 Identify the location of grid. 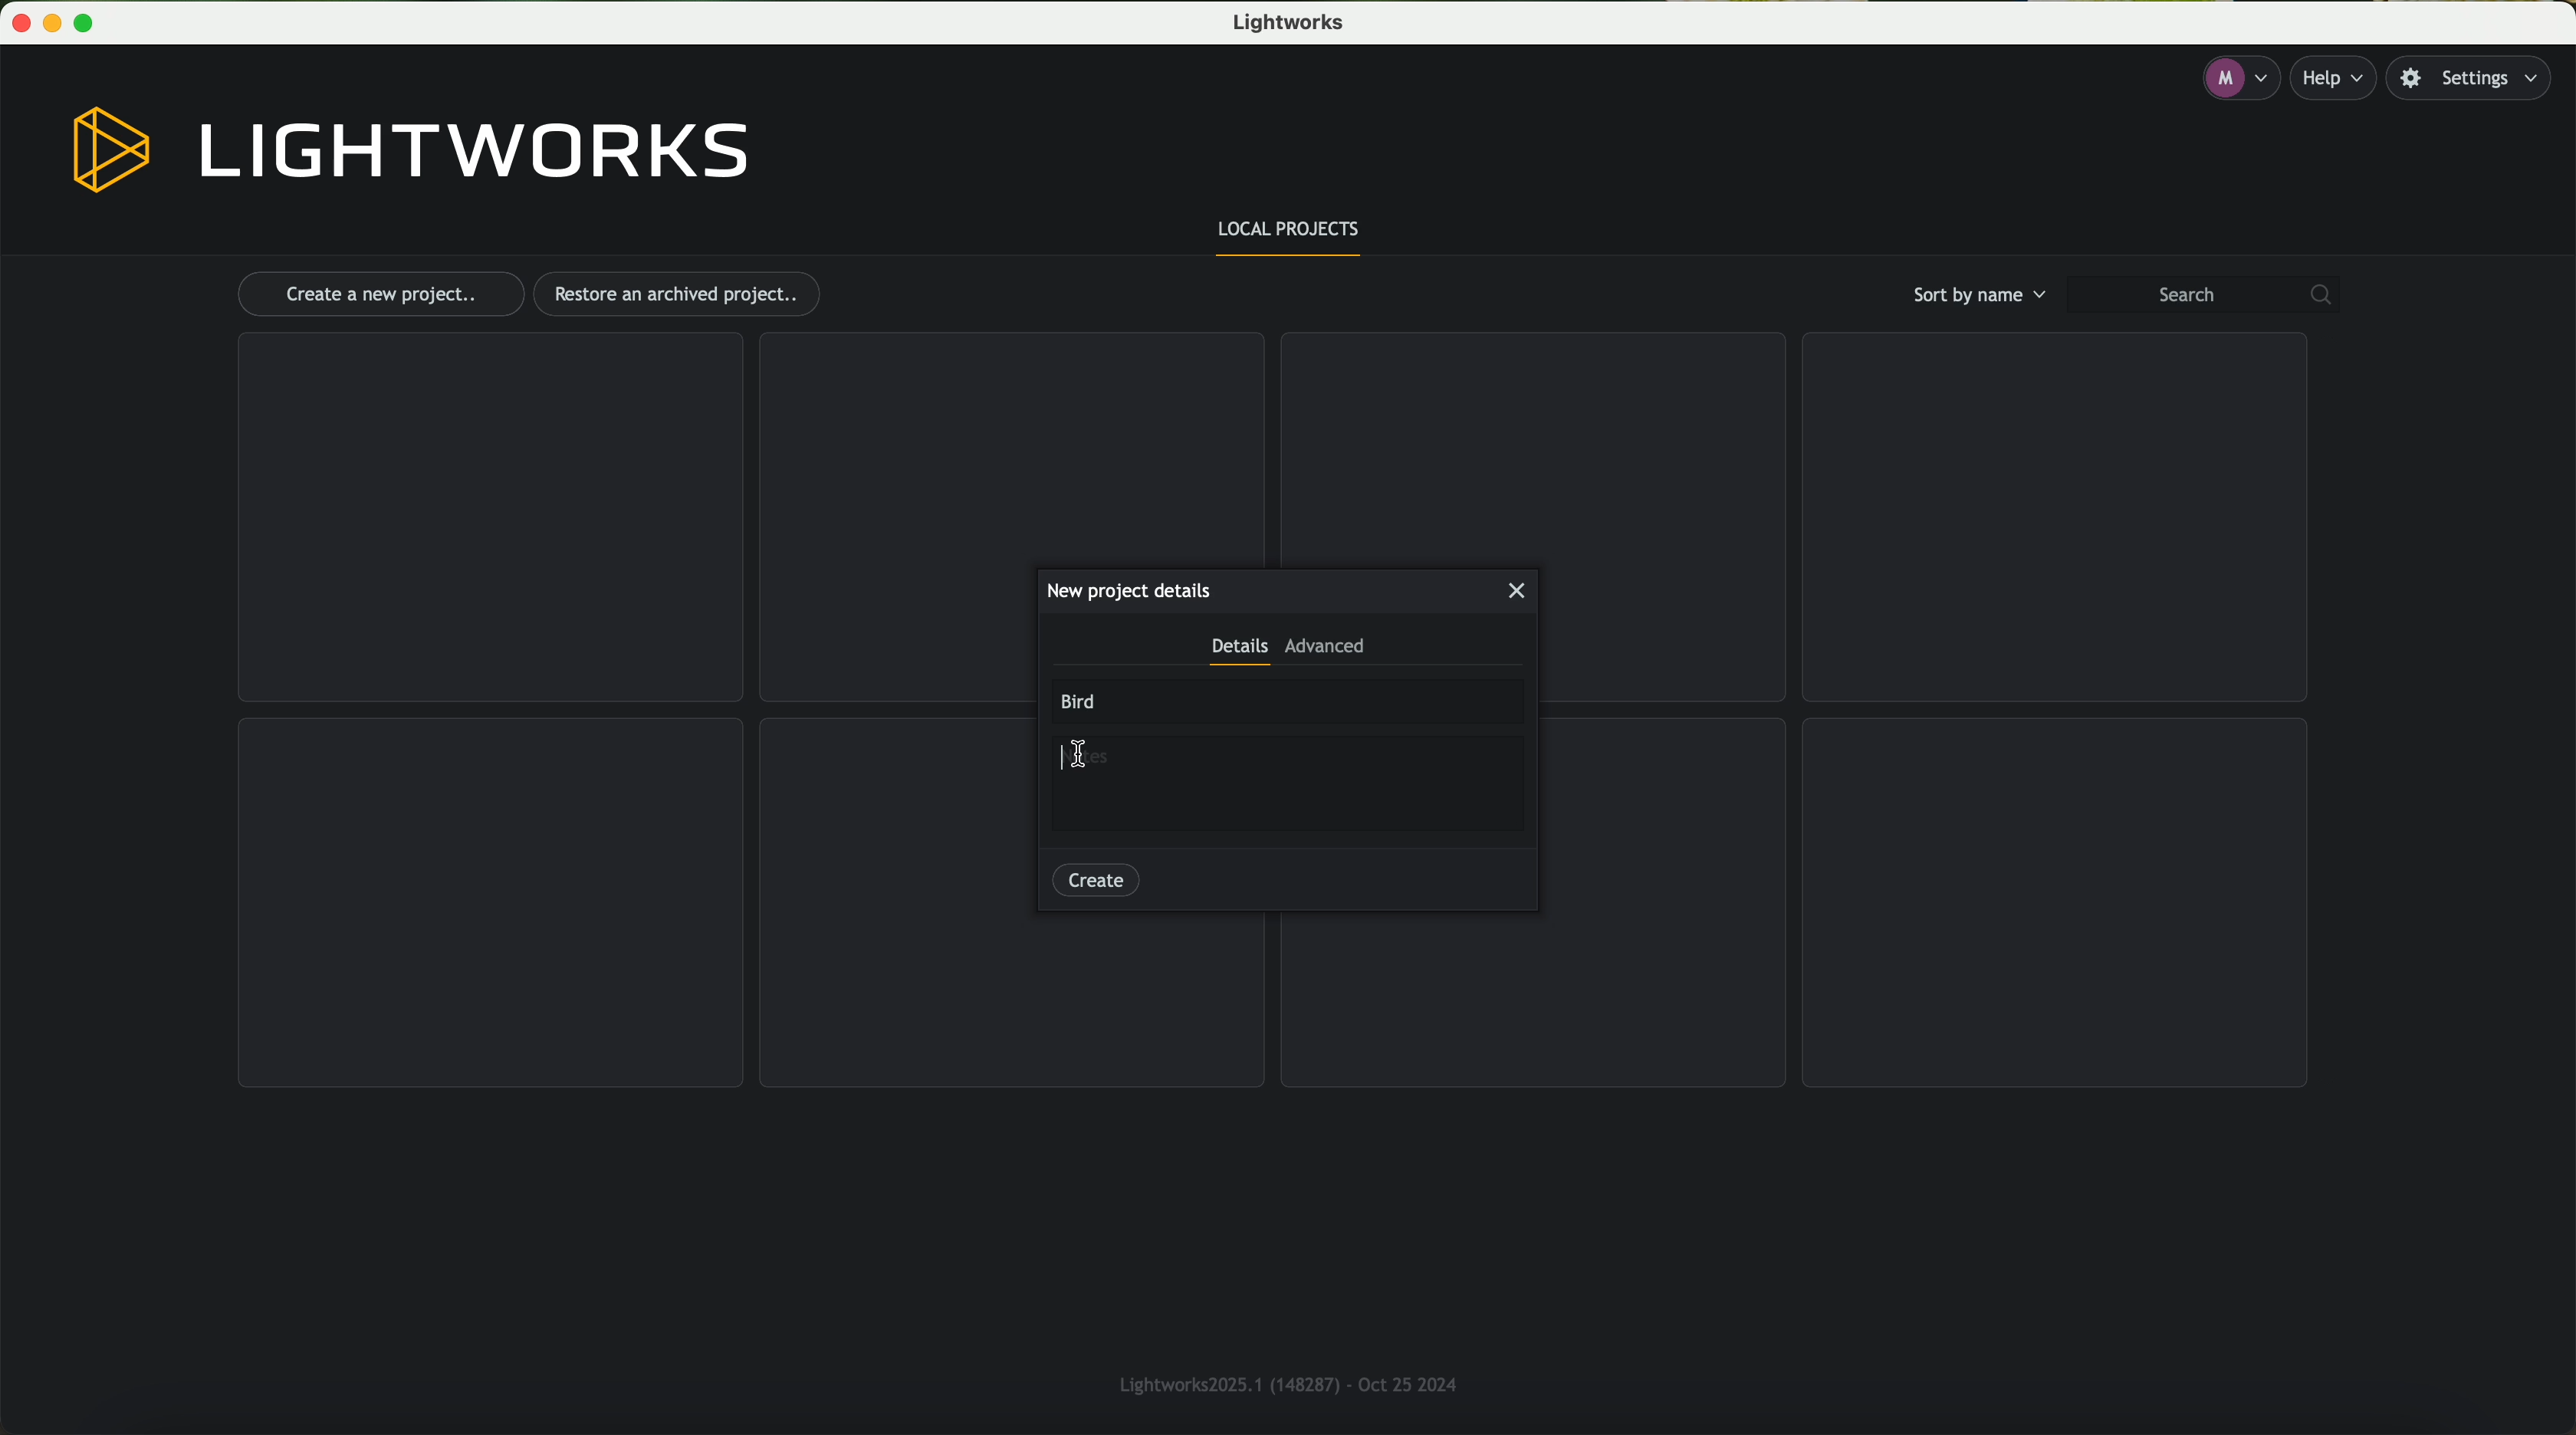
(491, 903).